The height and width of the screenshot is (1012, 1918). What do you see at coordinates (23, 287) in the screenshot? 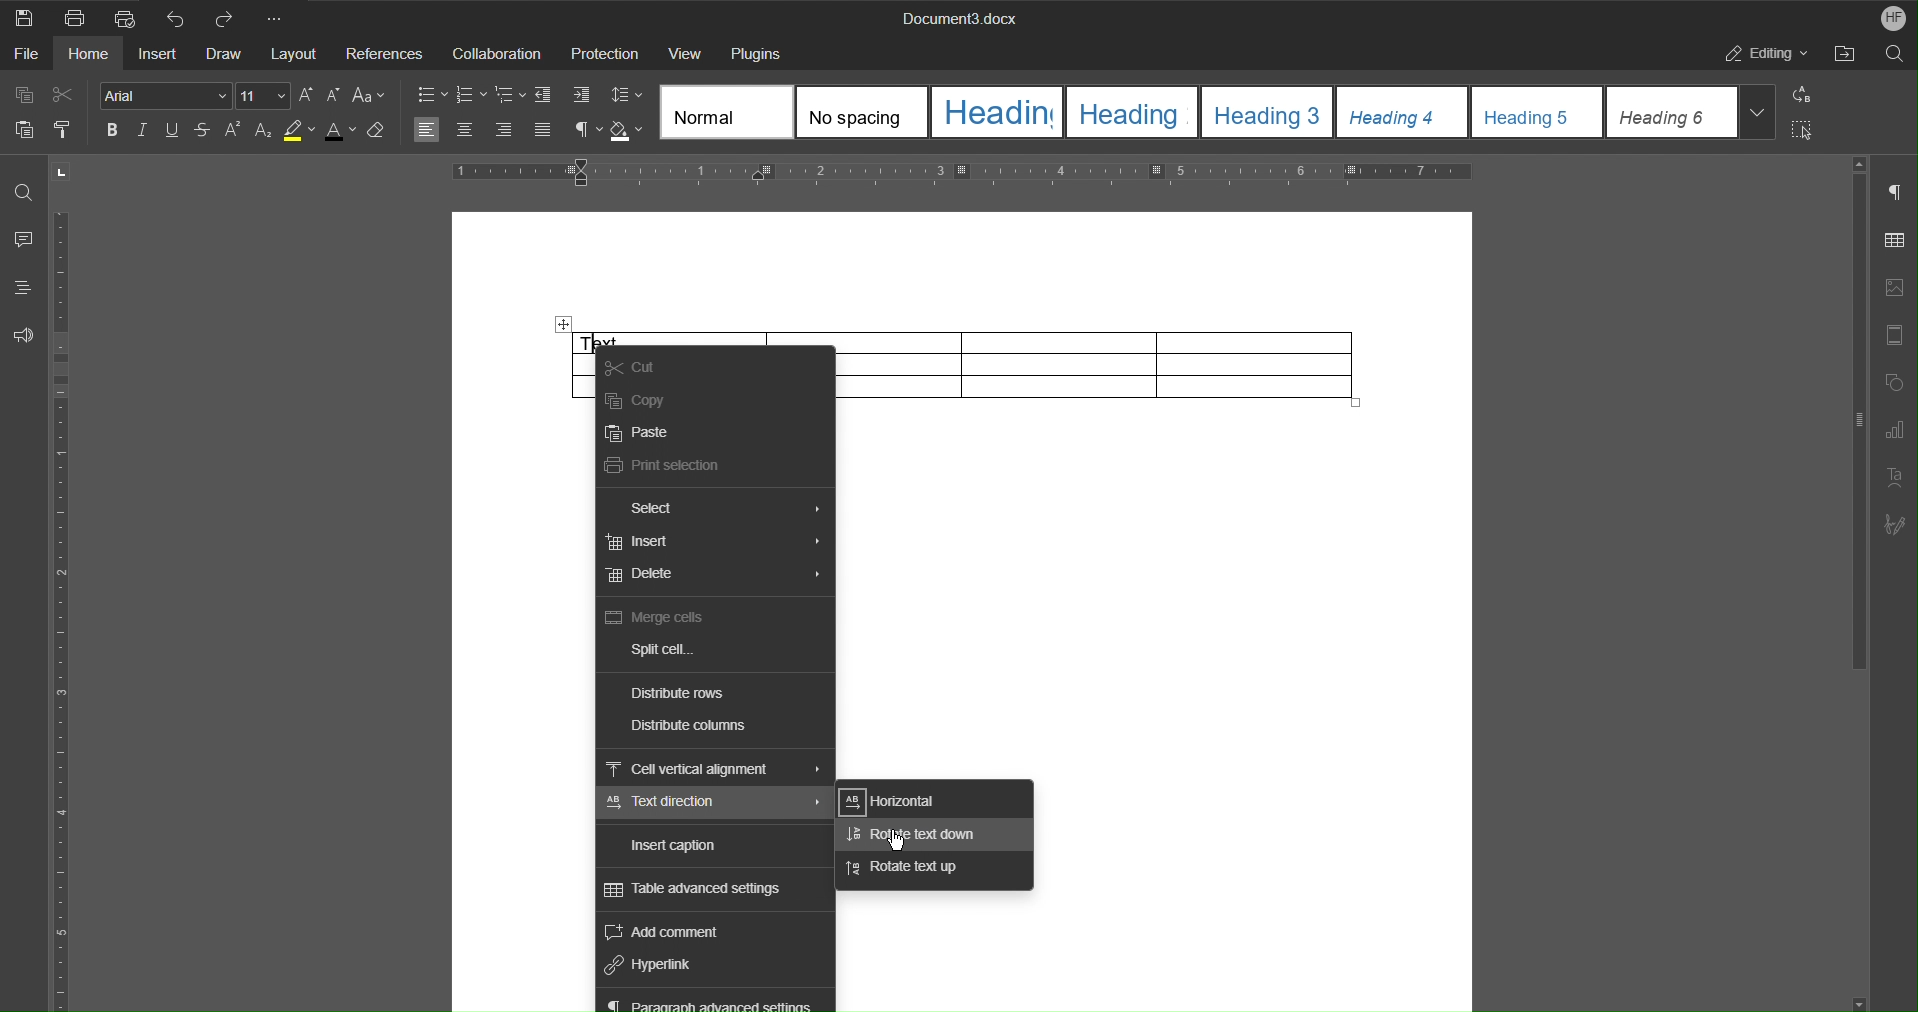
I see `Headings` at bounding box center [23, 287].